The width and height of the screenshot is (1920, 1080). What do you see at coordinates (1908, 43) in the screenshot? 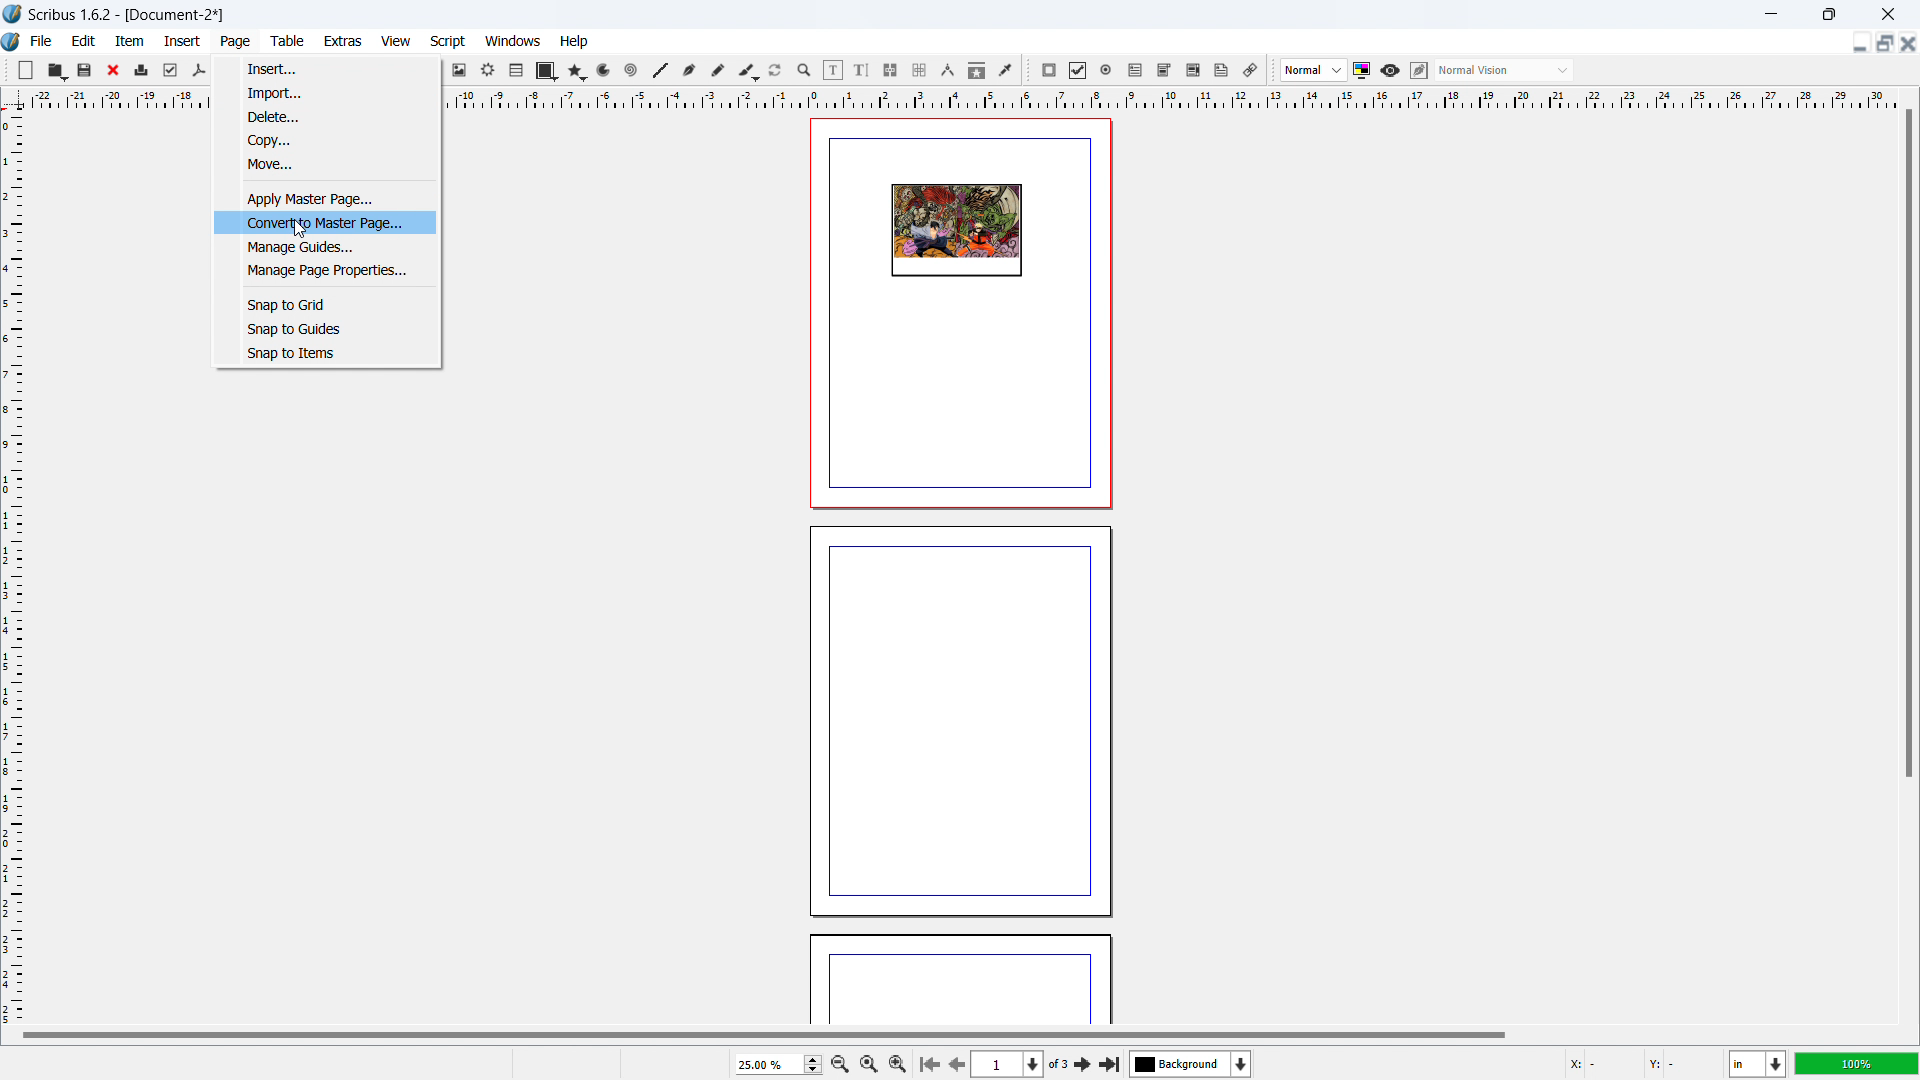
I see `close document` at bounding box center [1908, 43].